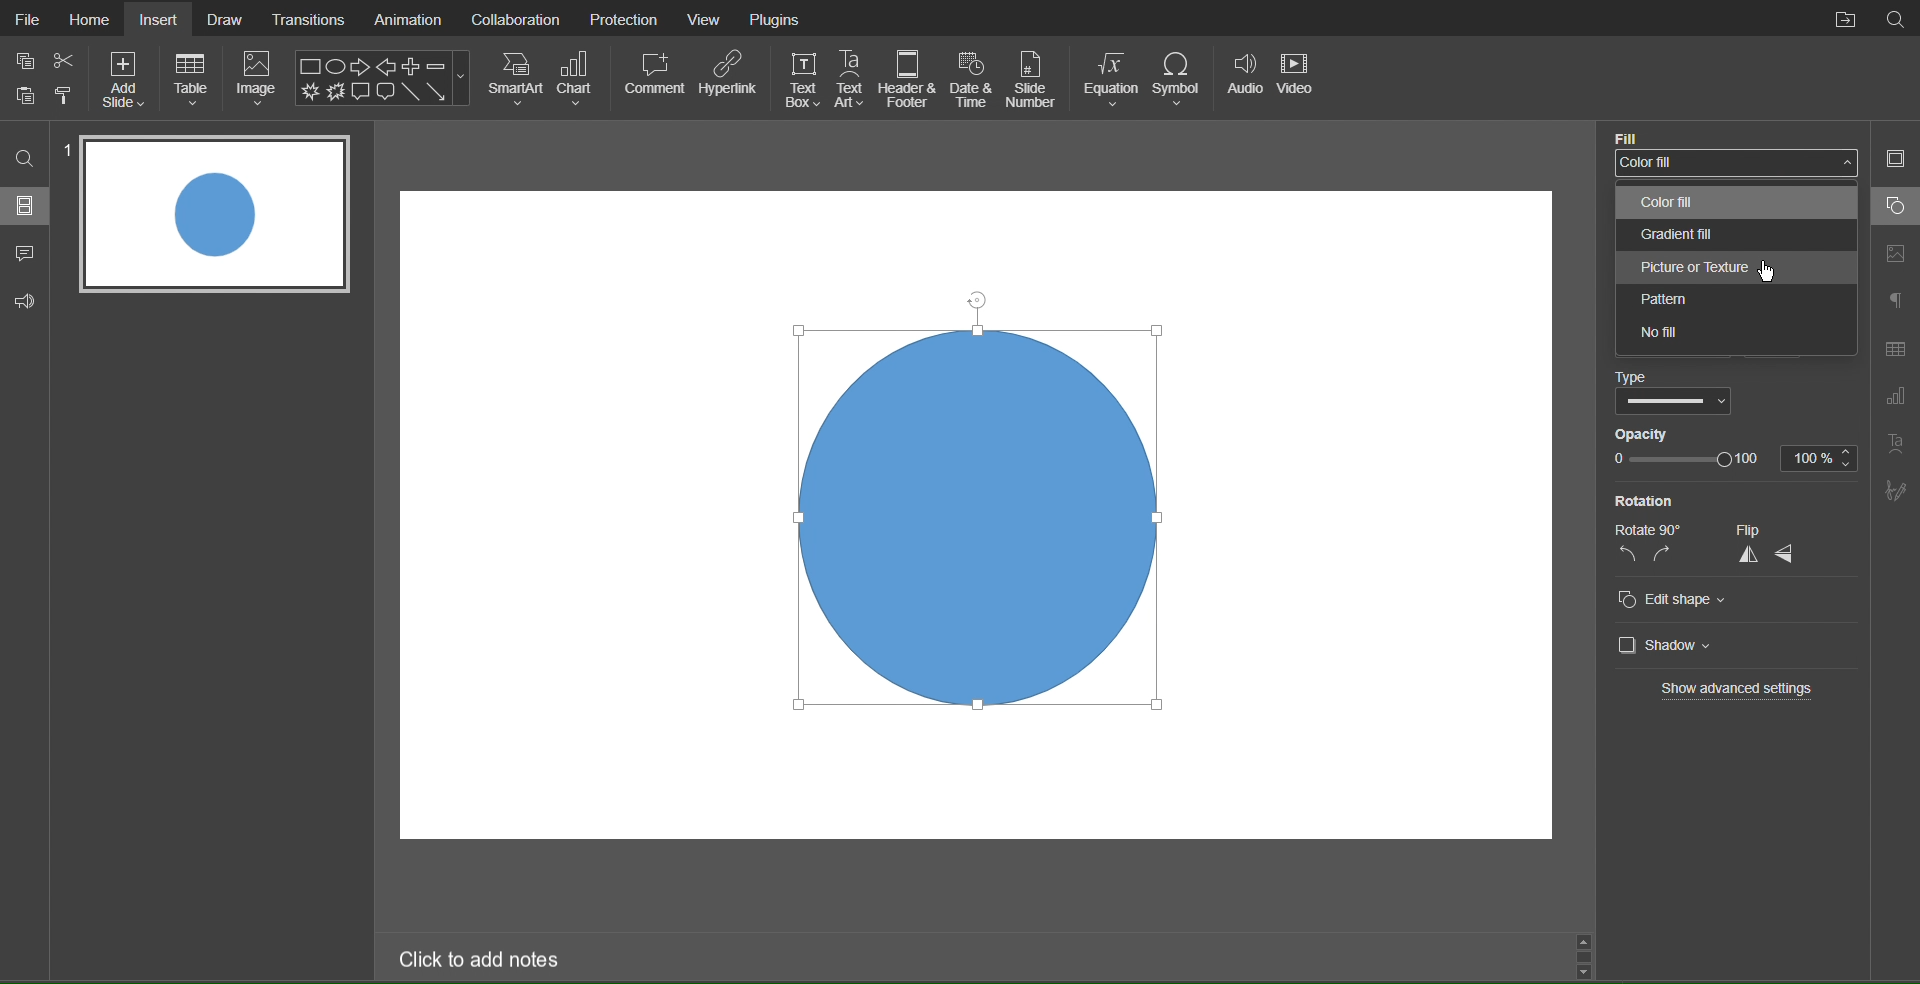 The width and height of the screenshot is (1920, 984). I want to click on Fill, so click(1630, 136).